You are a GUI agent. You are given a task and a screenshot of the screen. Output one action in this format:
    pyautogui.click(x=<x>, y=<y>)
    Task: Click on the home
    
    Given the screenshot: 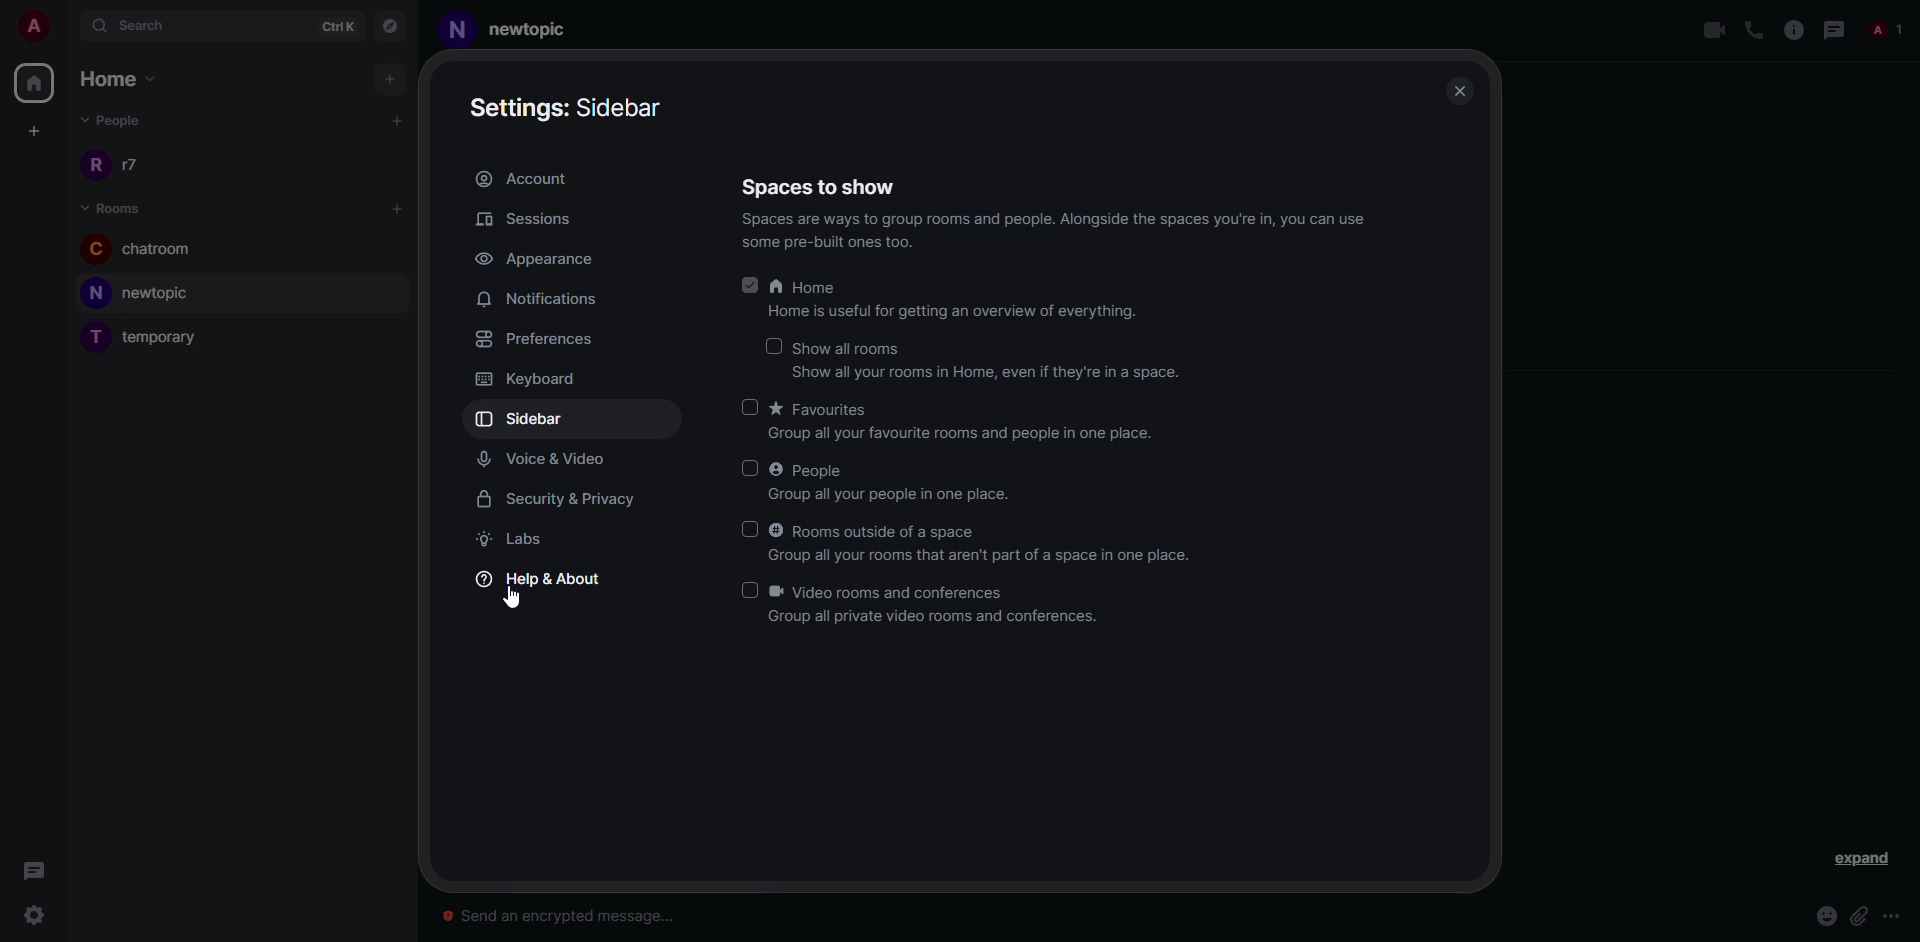 What is the action you would take?
    pyautogui.click(x=33, y=83)
    